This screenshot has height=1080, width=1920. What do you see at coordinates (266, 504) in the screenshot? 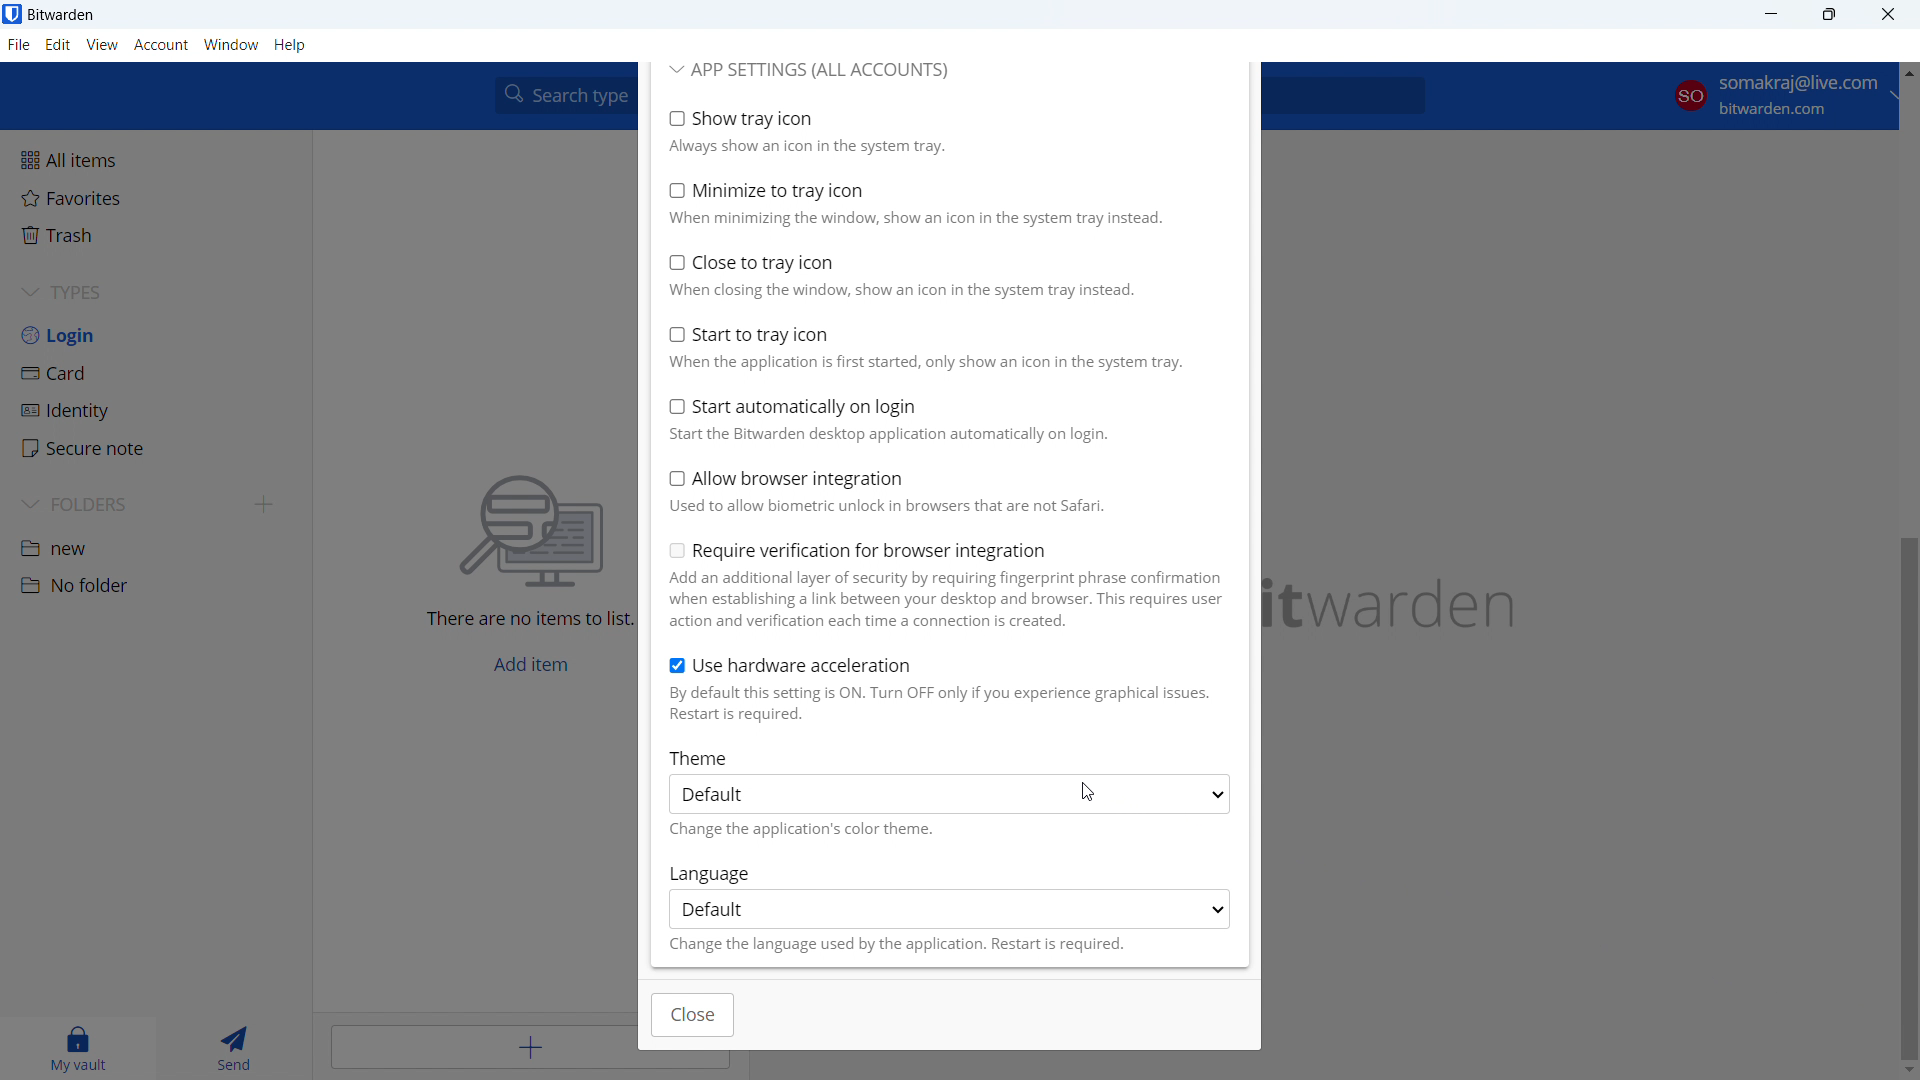
I see `add folder` at bounding box center [266, 504].